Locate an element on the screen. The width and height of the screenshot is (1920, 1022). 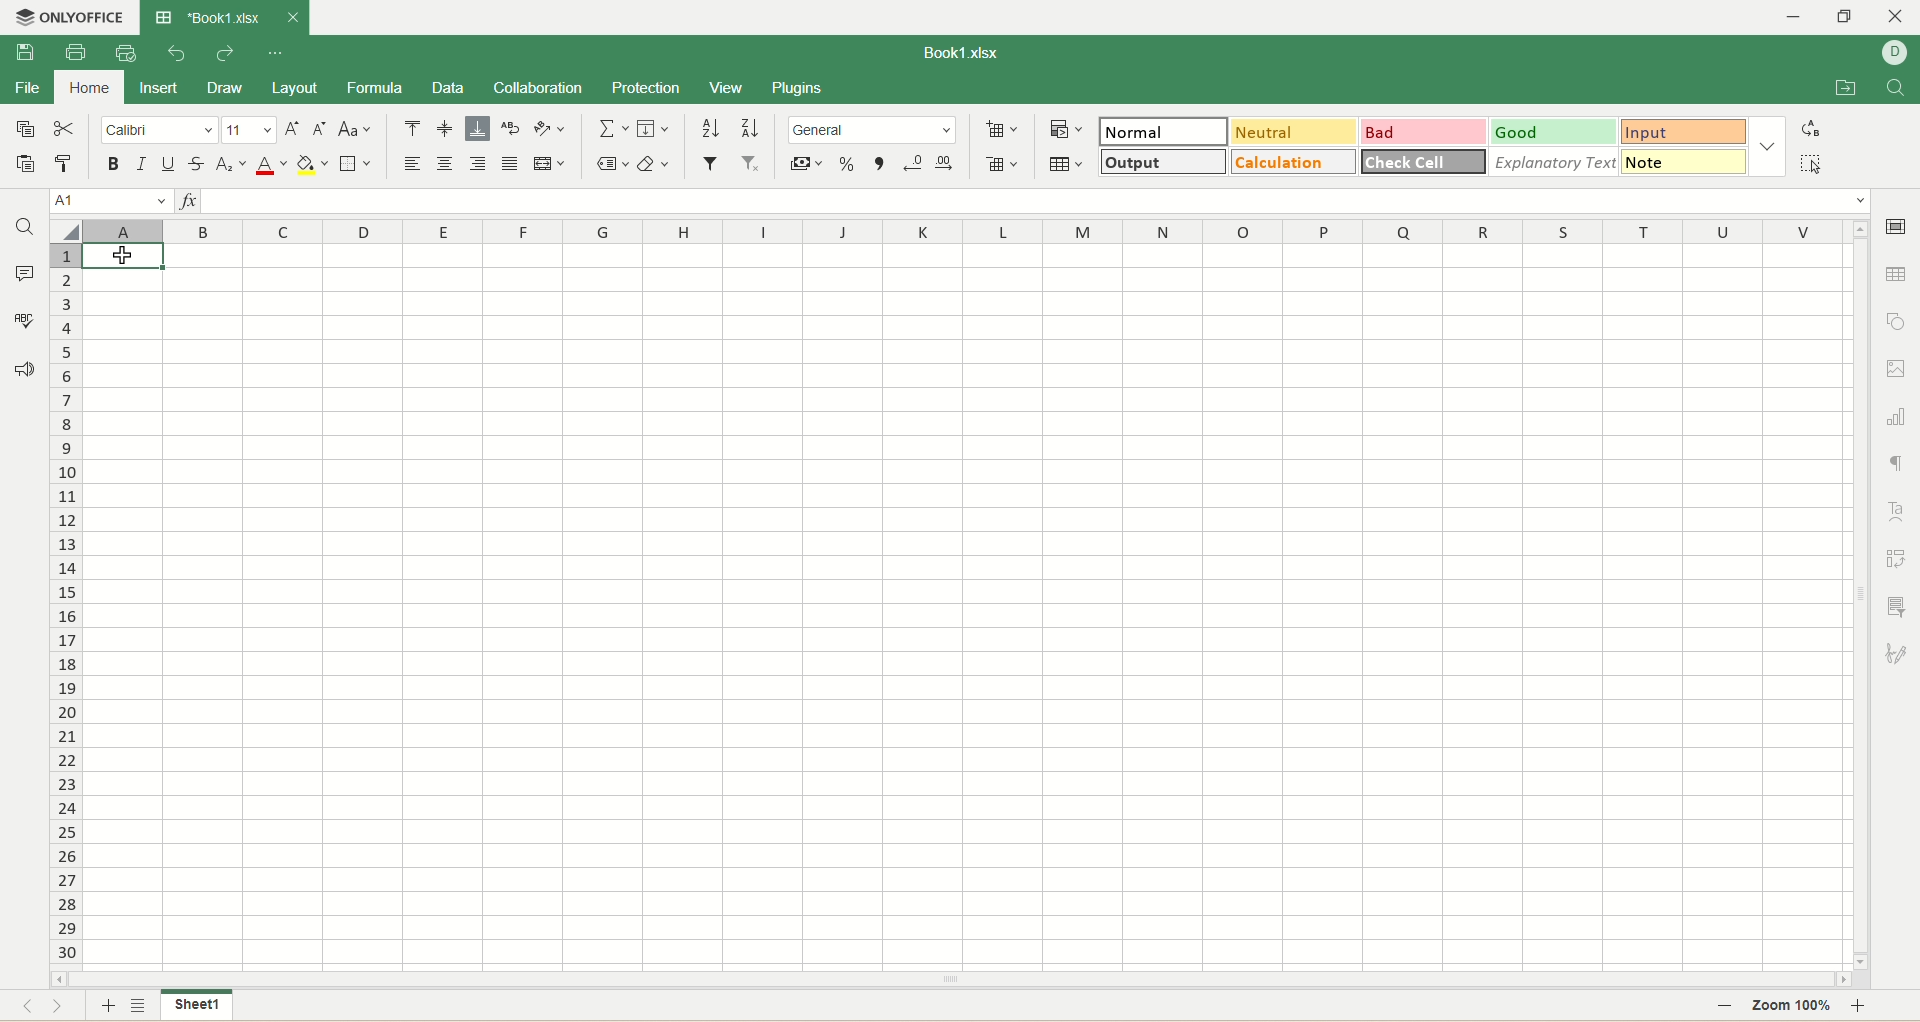
cut is located at coordinates (68, 128).